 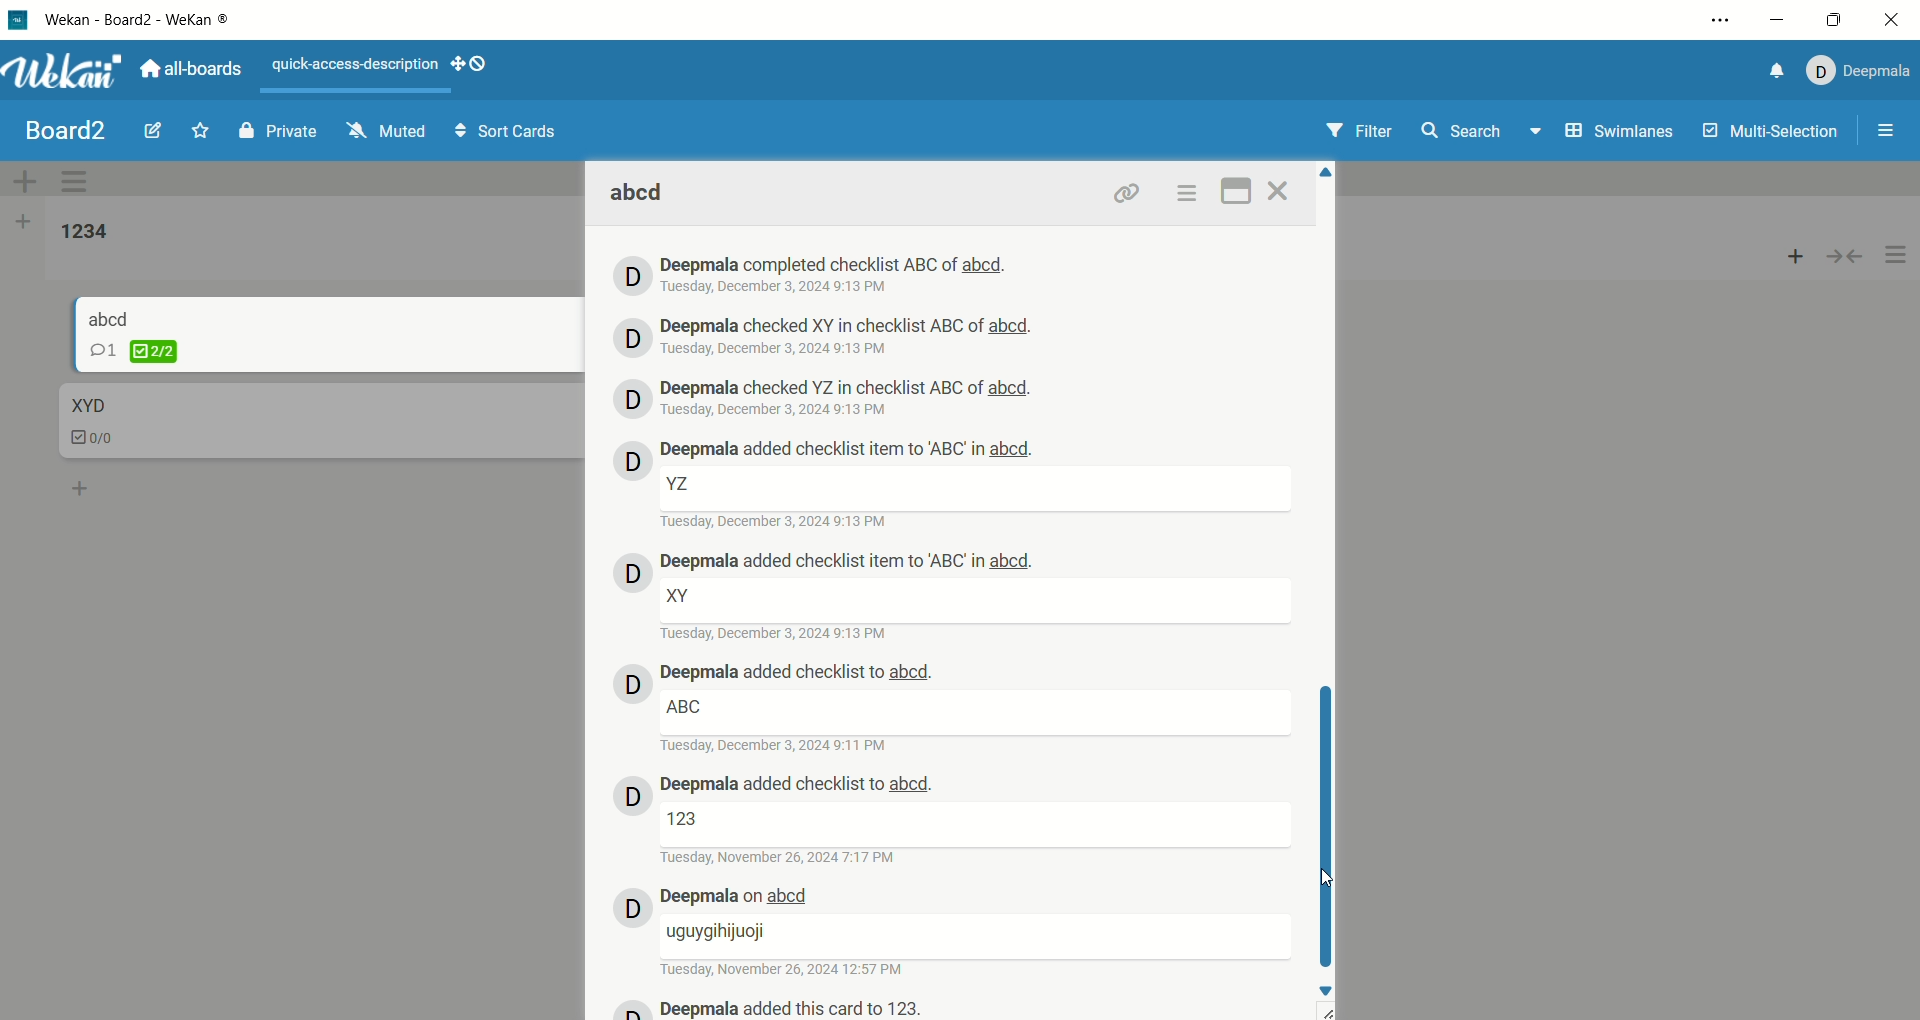 What do you see at coordinates (278, 130) in the screenshot?
I see `private` at bounding box center [278, 130].